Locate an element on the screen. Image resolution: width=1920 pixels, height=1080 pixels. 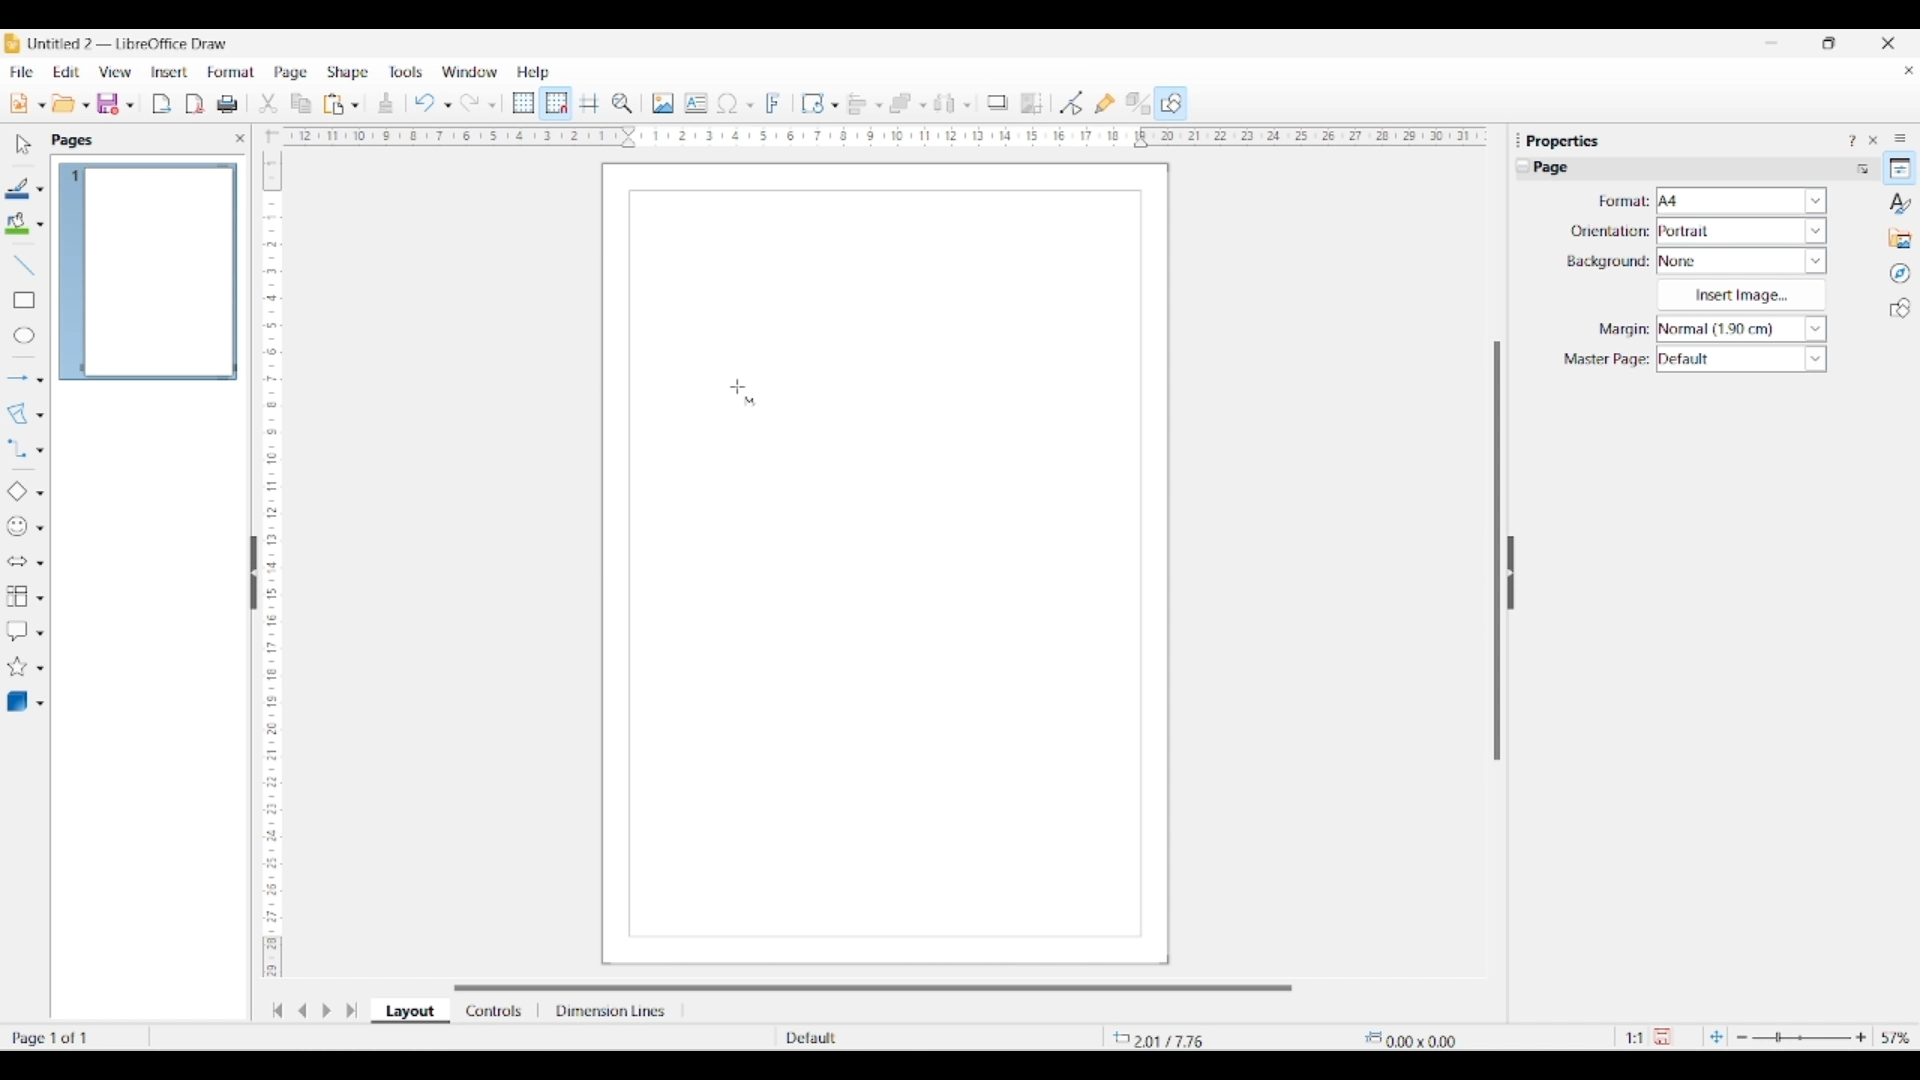
Float properties panel is located at coordinates (1518, 140).